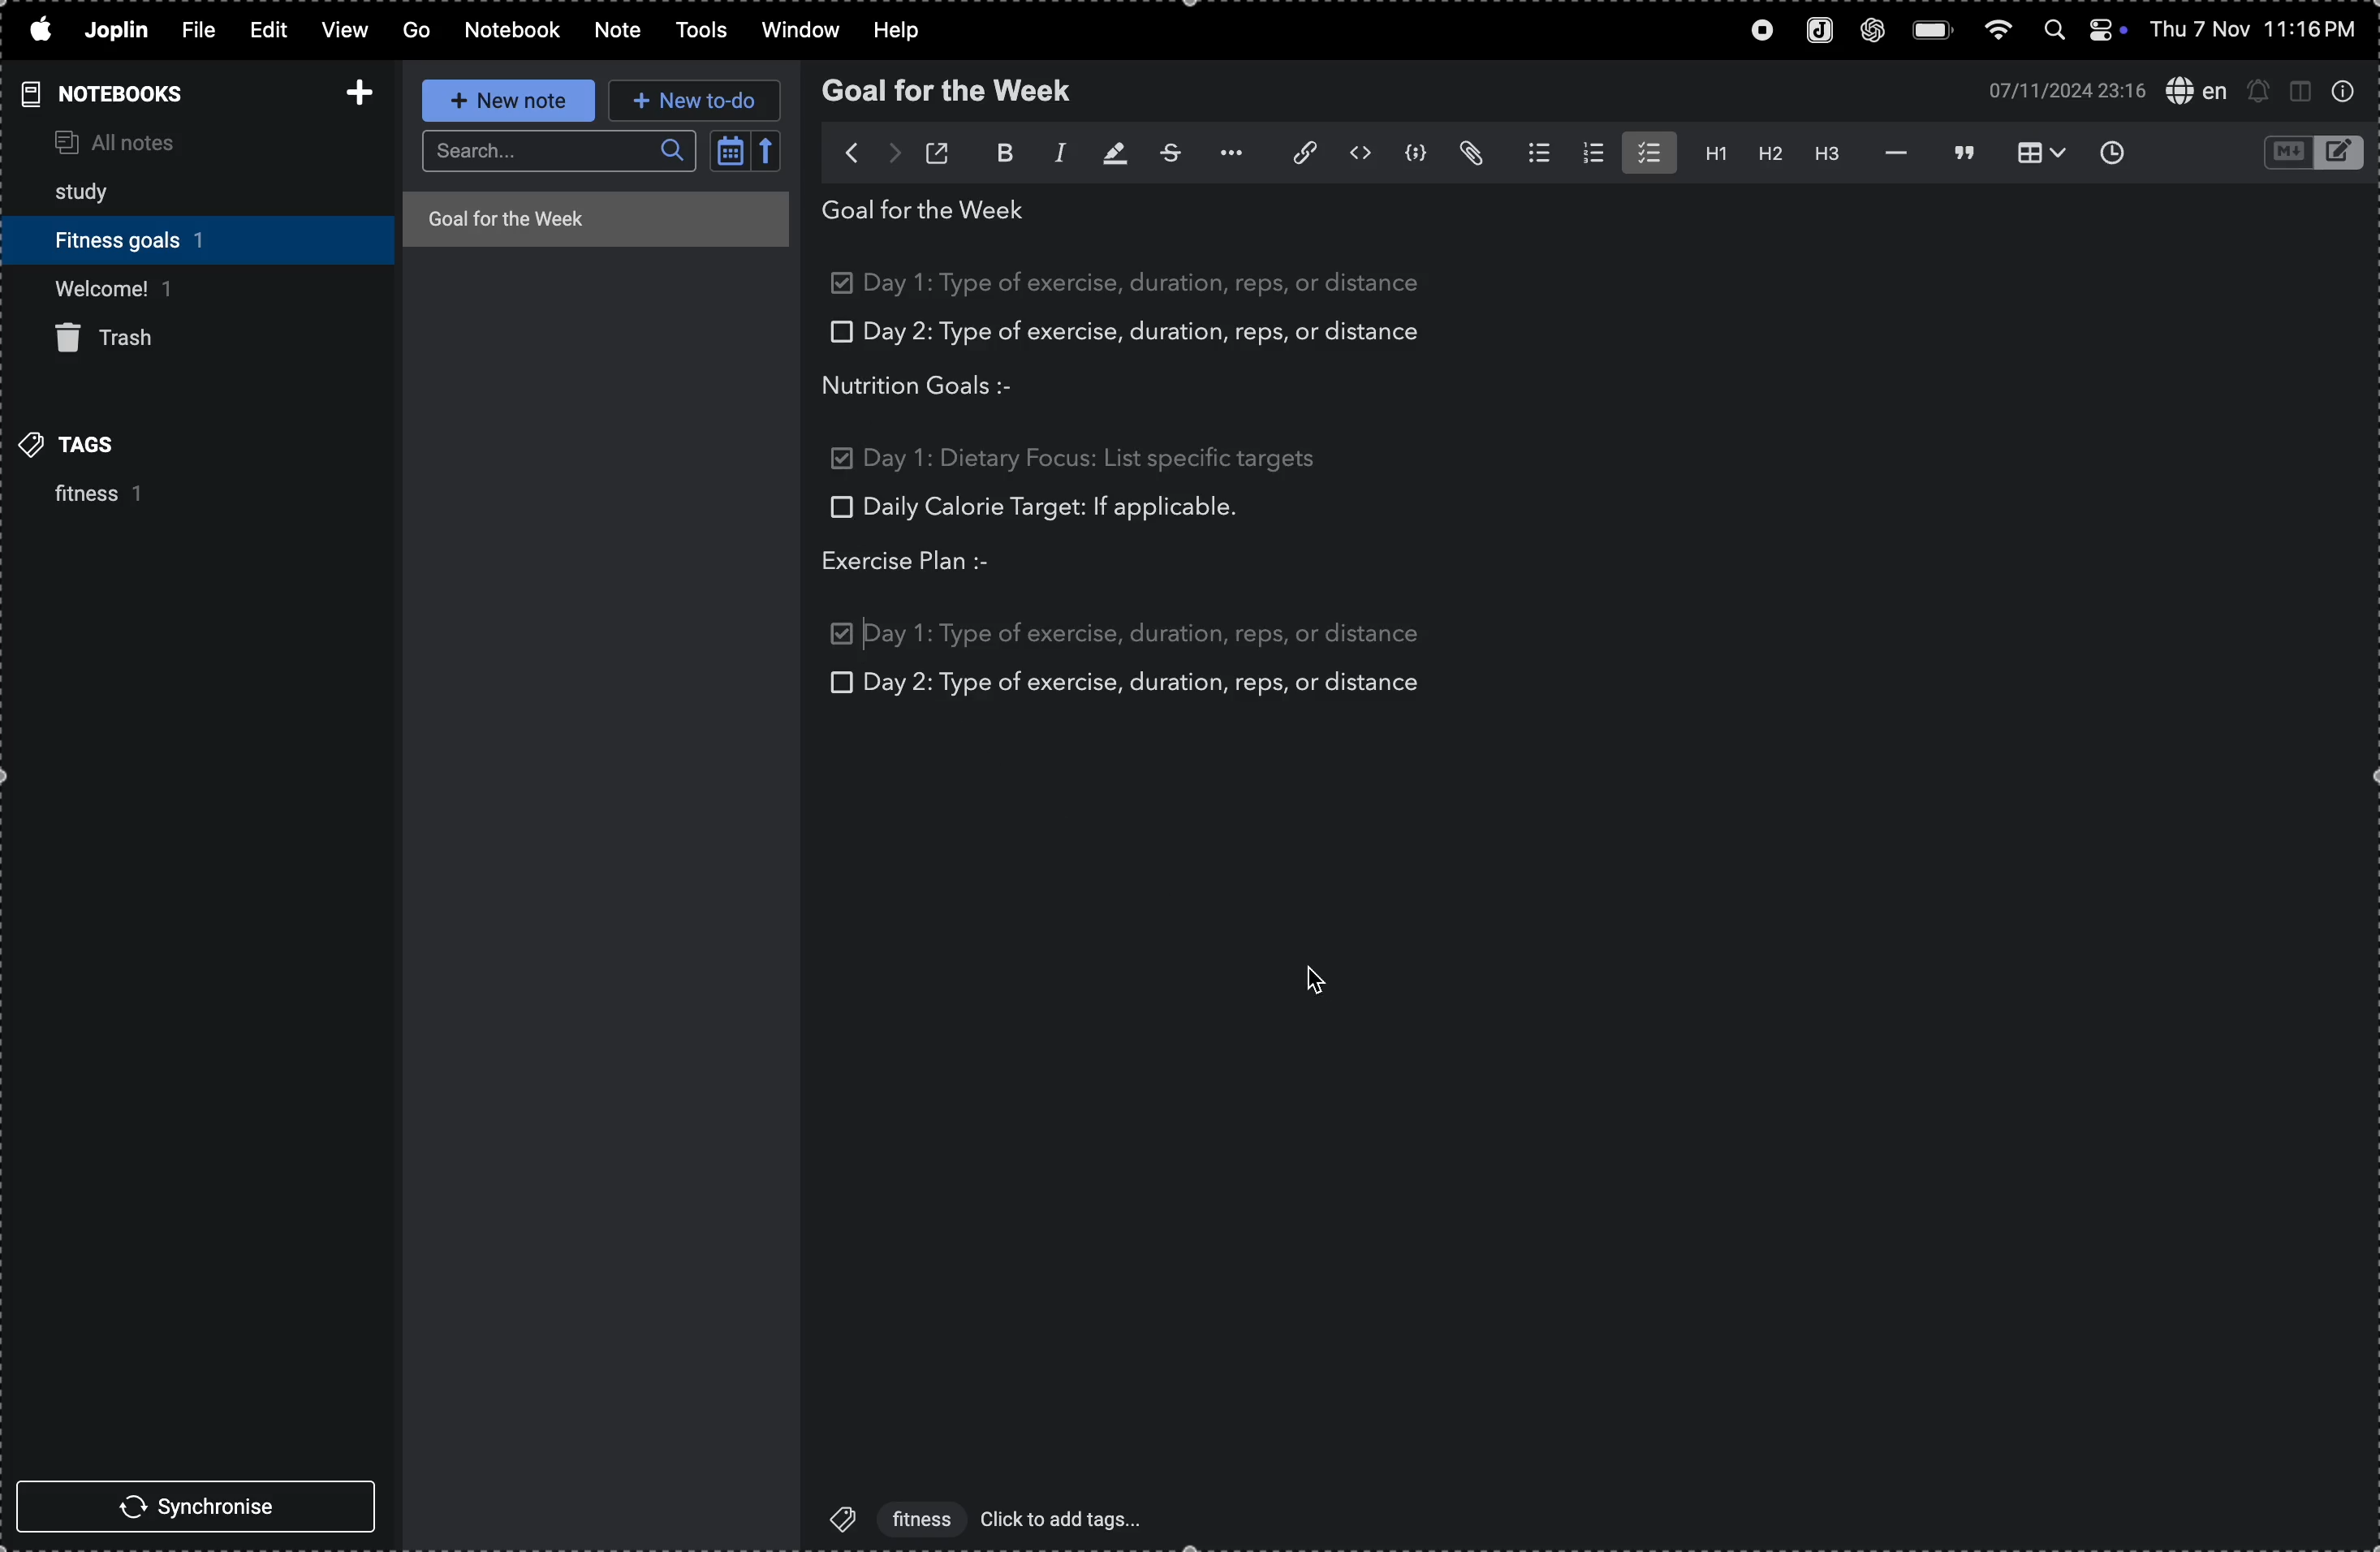 The image size is (2380, 1552). What do you see at coordinates (558, 152) in the screenshot?
I see `search` at bounding box center [558, 152].